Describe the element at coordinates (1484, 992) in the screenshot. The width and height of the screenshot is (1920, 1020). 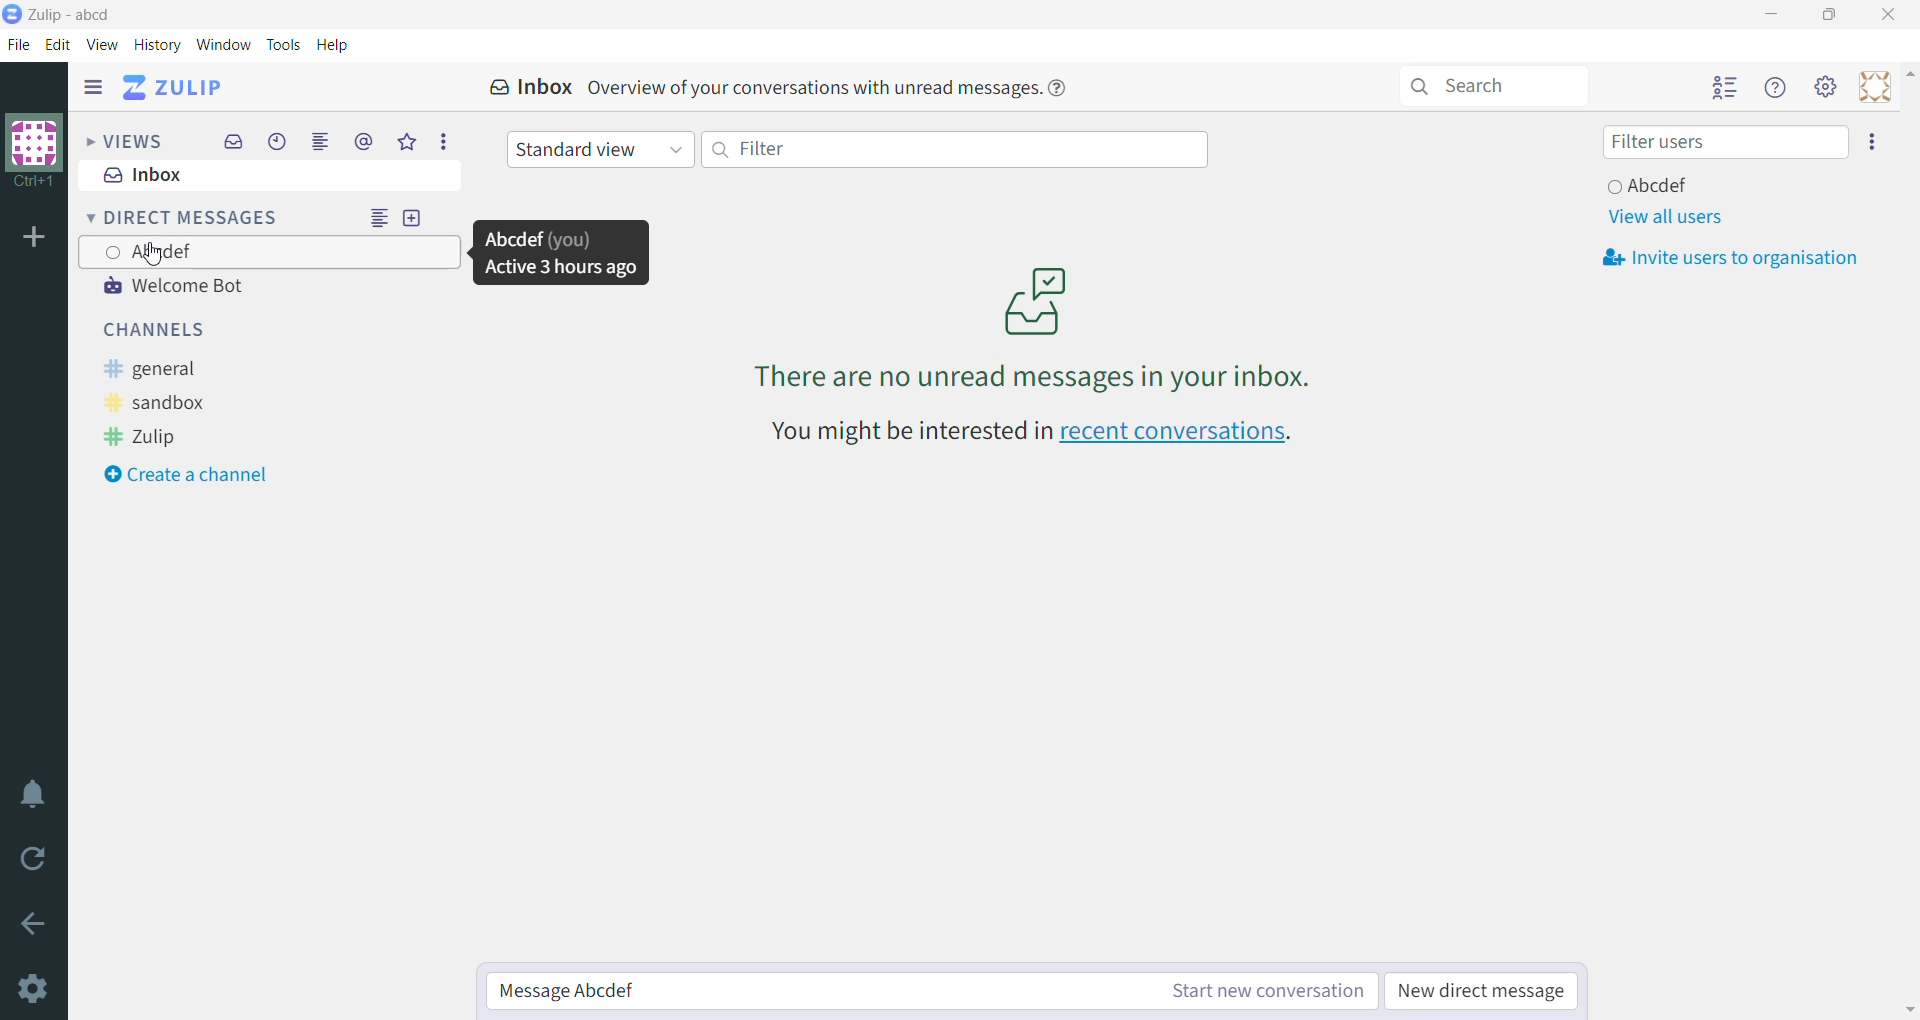
I see `New direct message` at that location.